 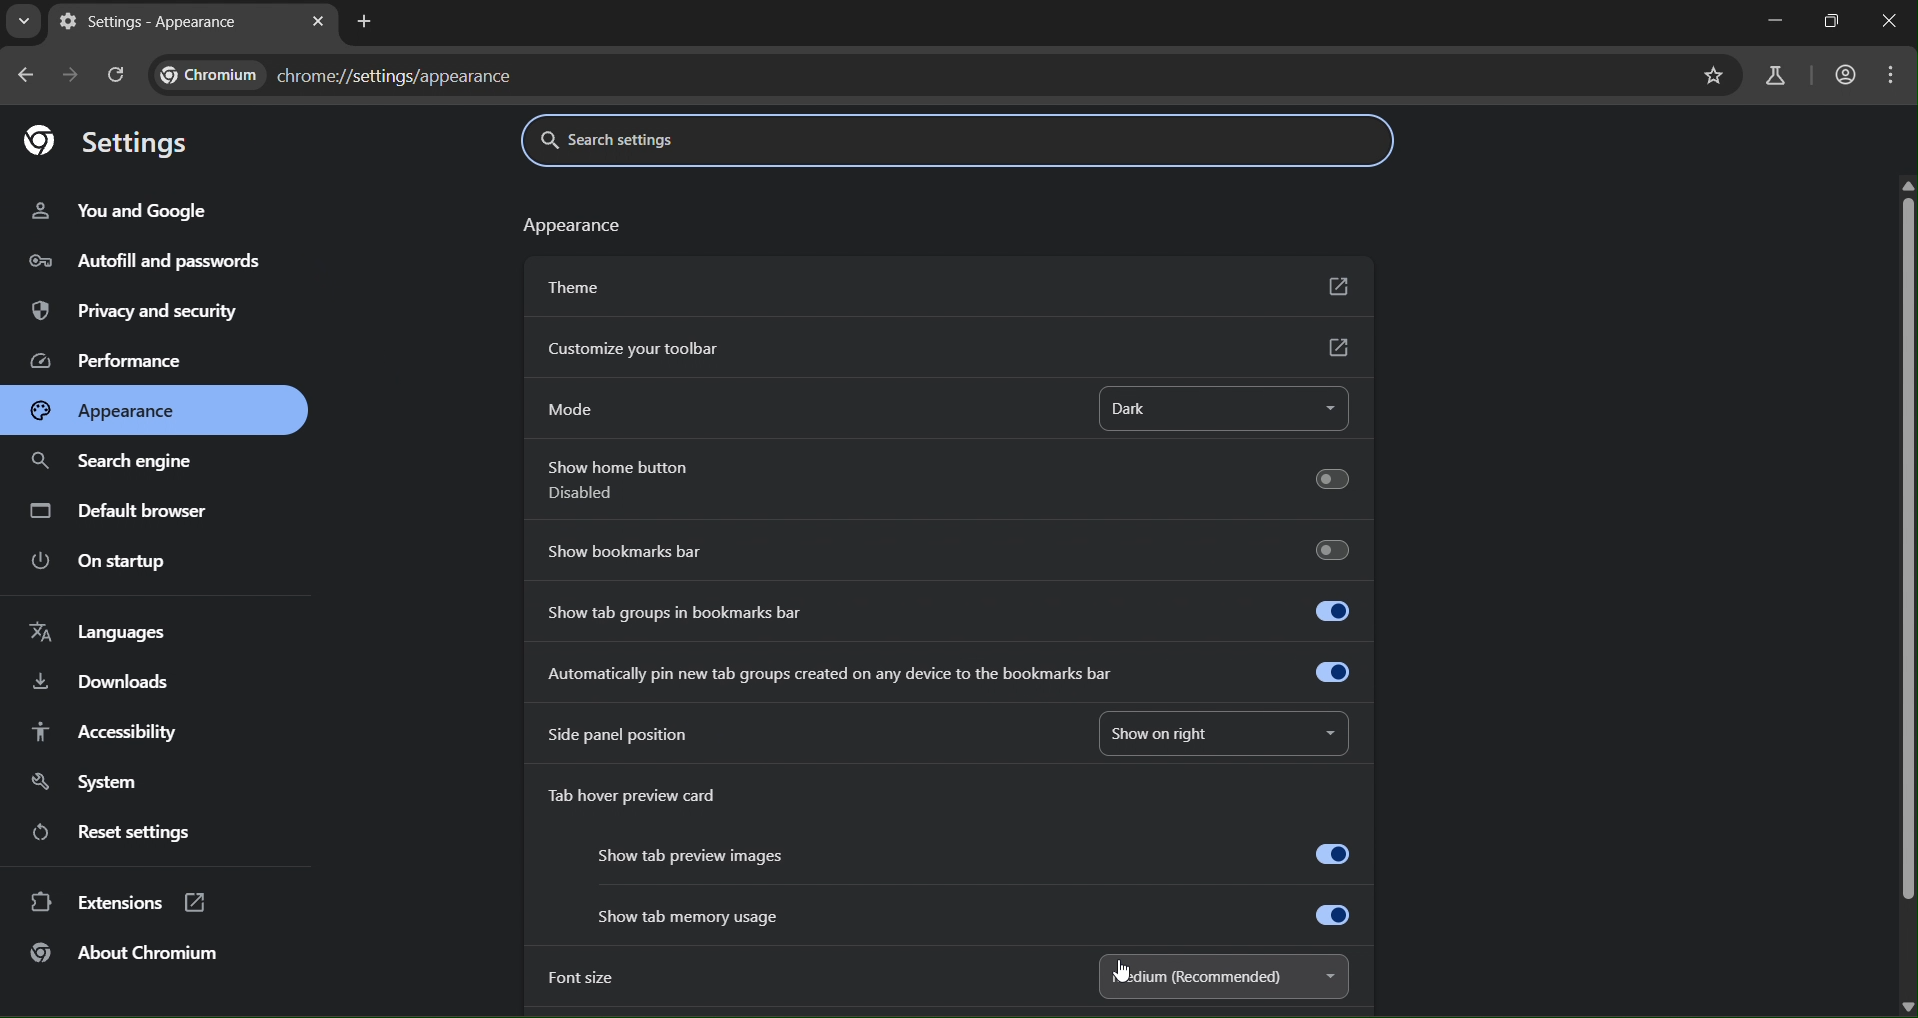 I want to click on go forward in page, so click(x=72, y=76).